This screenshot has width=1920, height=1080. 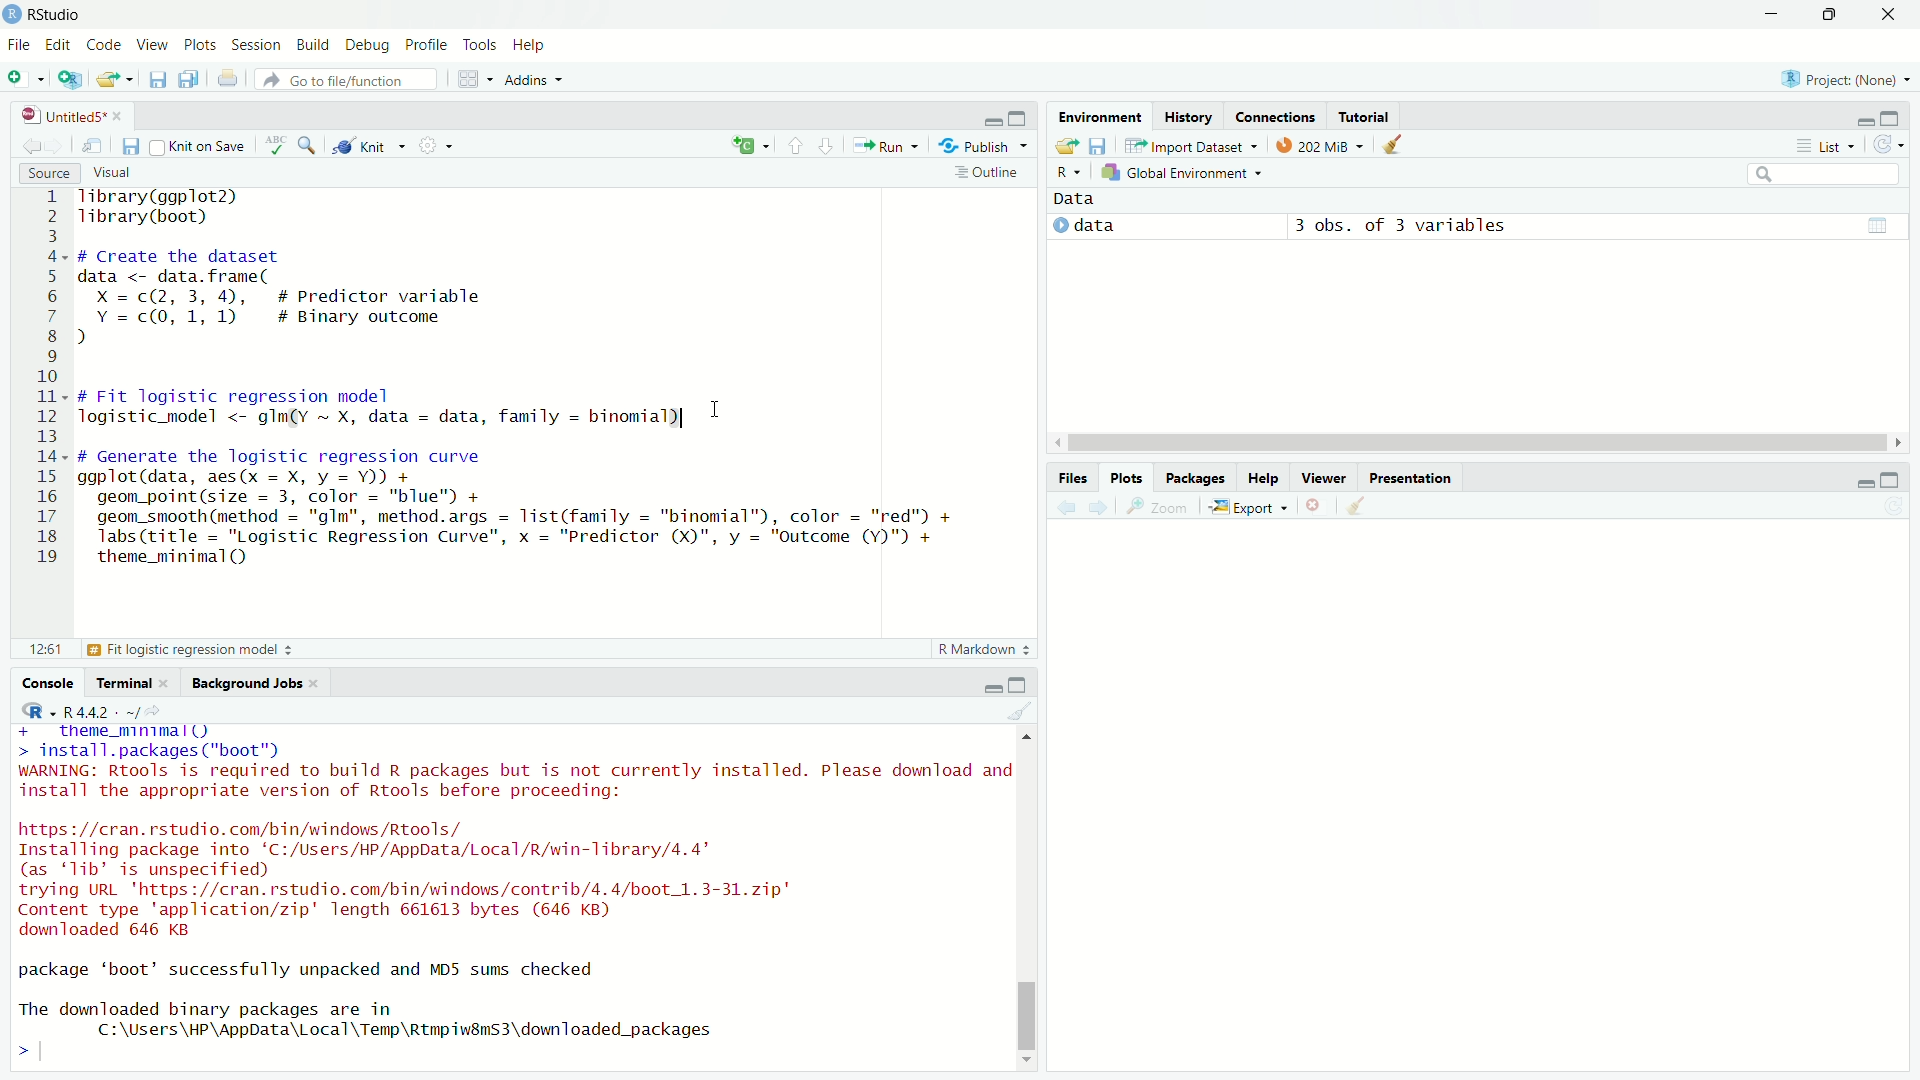 What do you see at coordinates (993, 121) in the screenshot?
I see `minimize` at bounding box center [993, 121].